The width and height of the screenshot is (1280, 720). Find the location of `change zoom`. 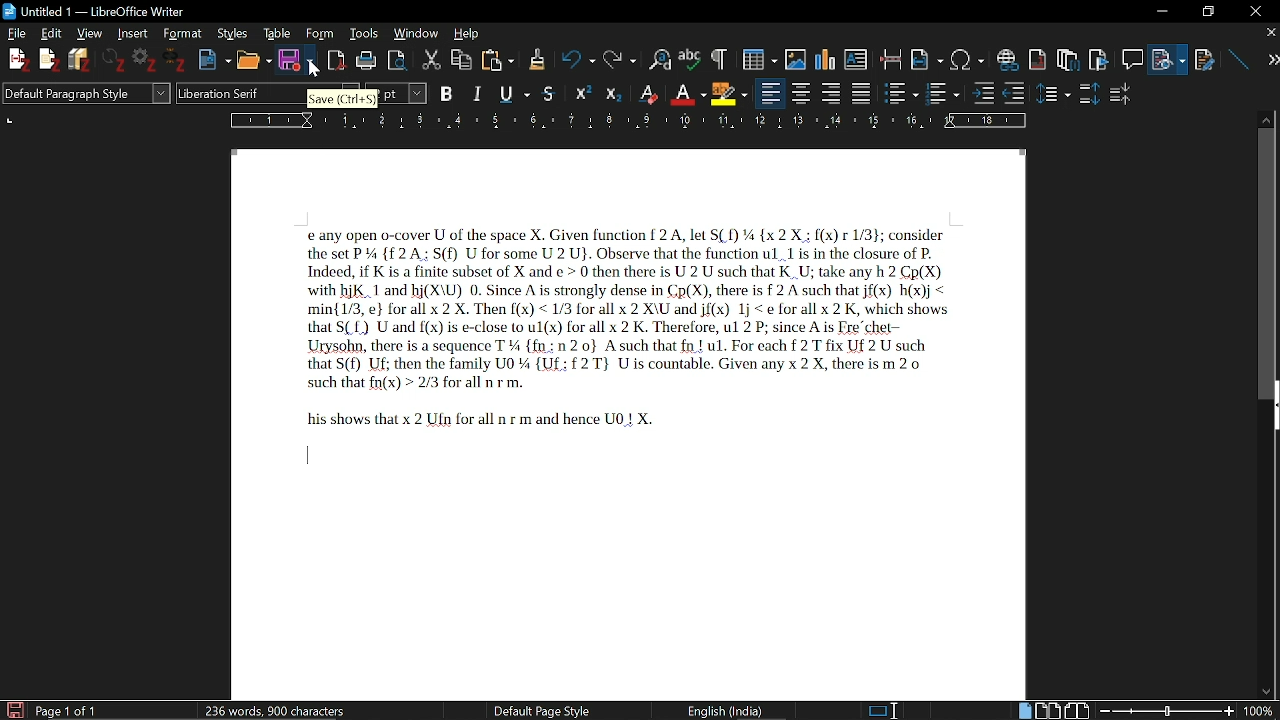

change zoom is located at coordinates (1185, 710).